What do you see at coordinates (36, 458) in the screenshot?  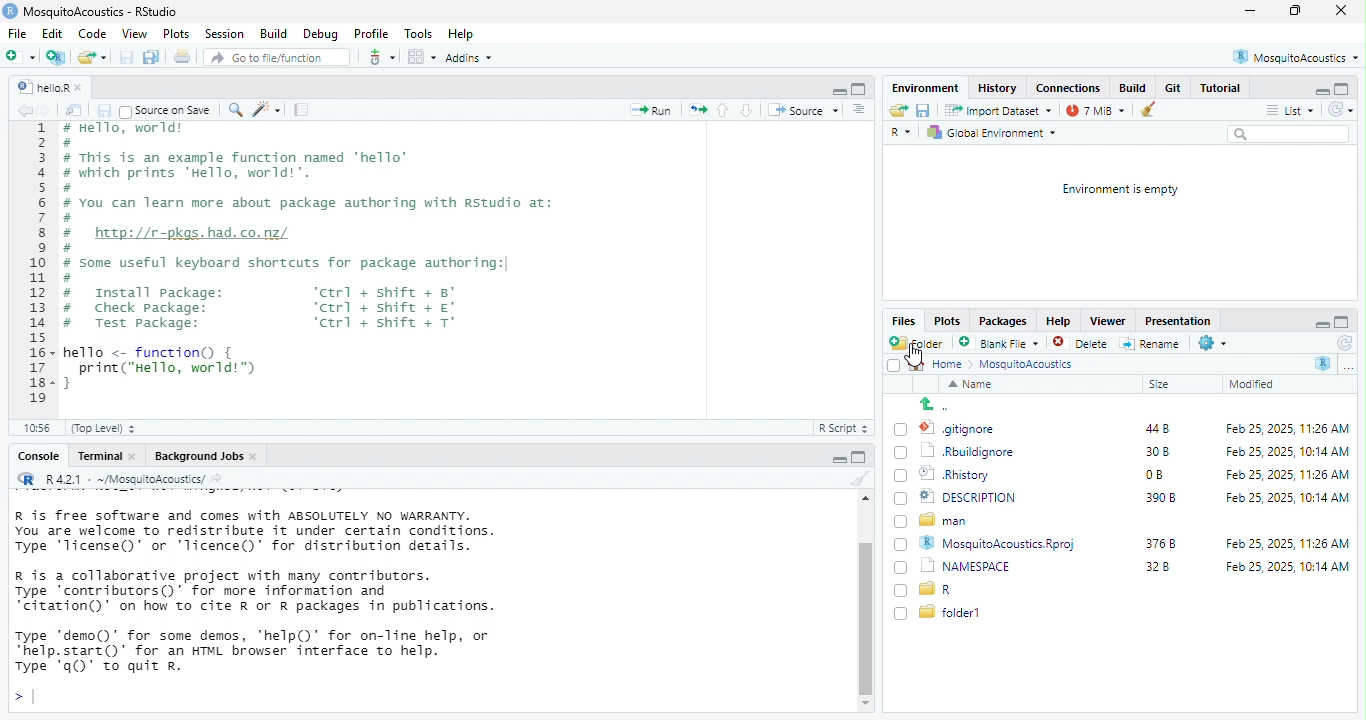 I see `Console` at bounding box center [36, 458].